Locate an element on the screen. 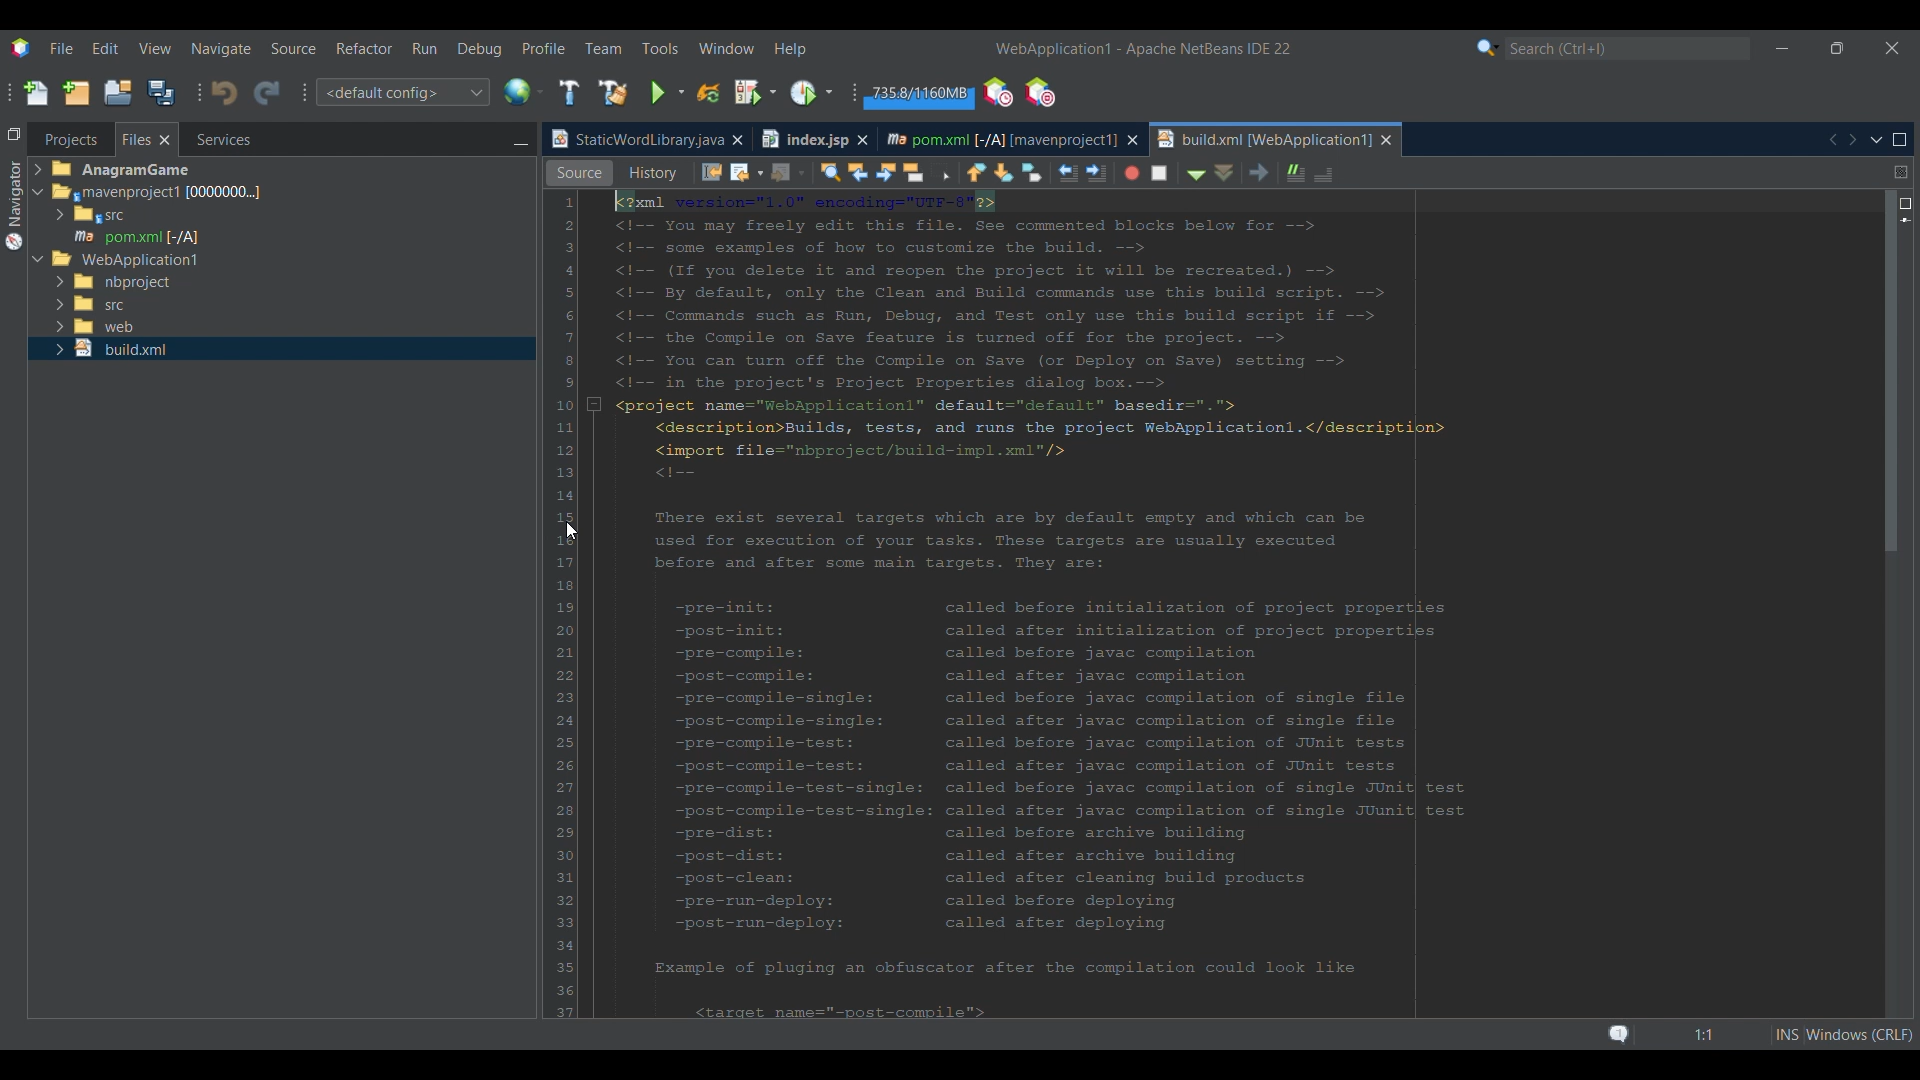 This screenshot has width=1920, height=1080. Source view is located at coordinates (579, 173).